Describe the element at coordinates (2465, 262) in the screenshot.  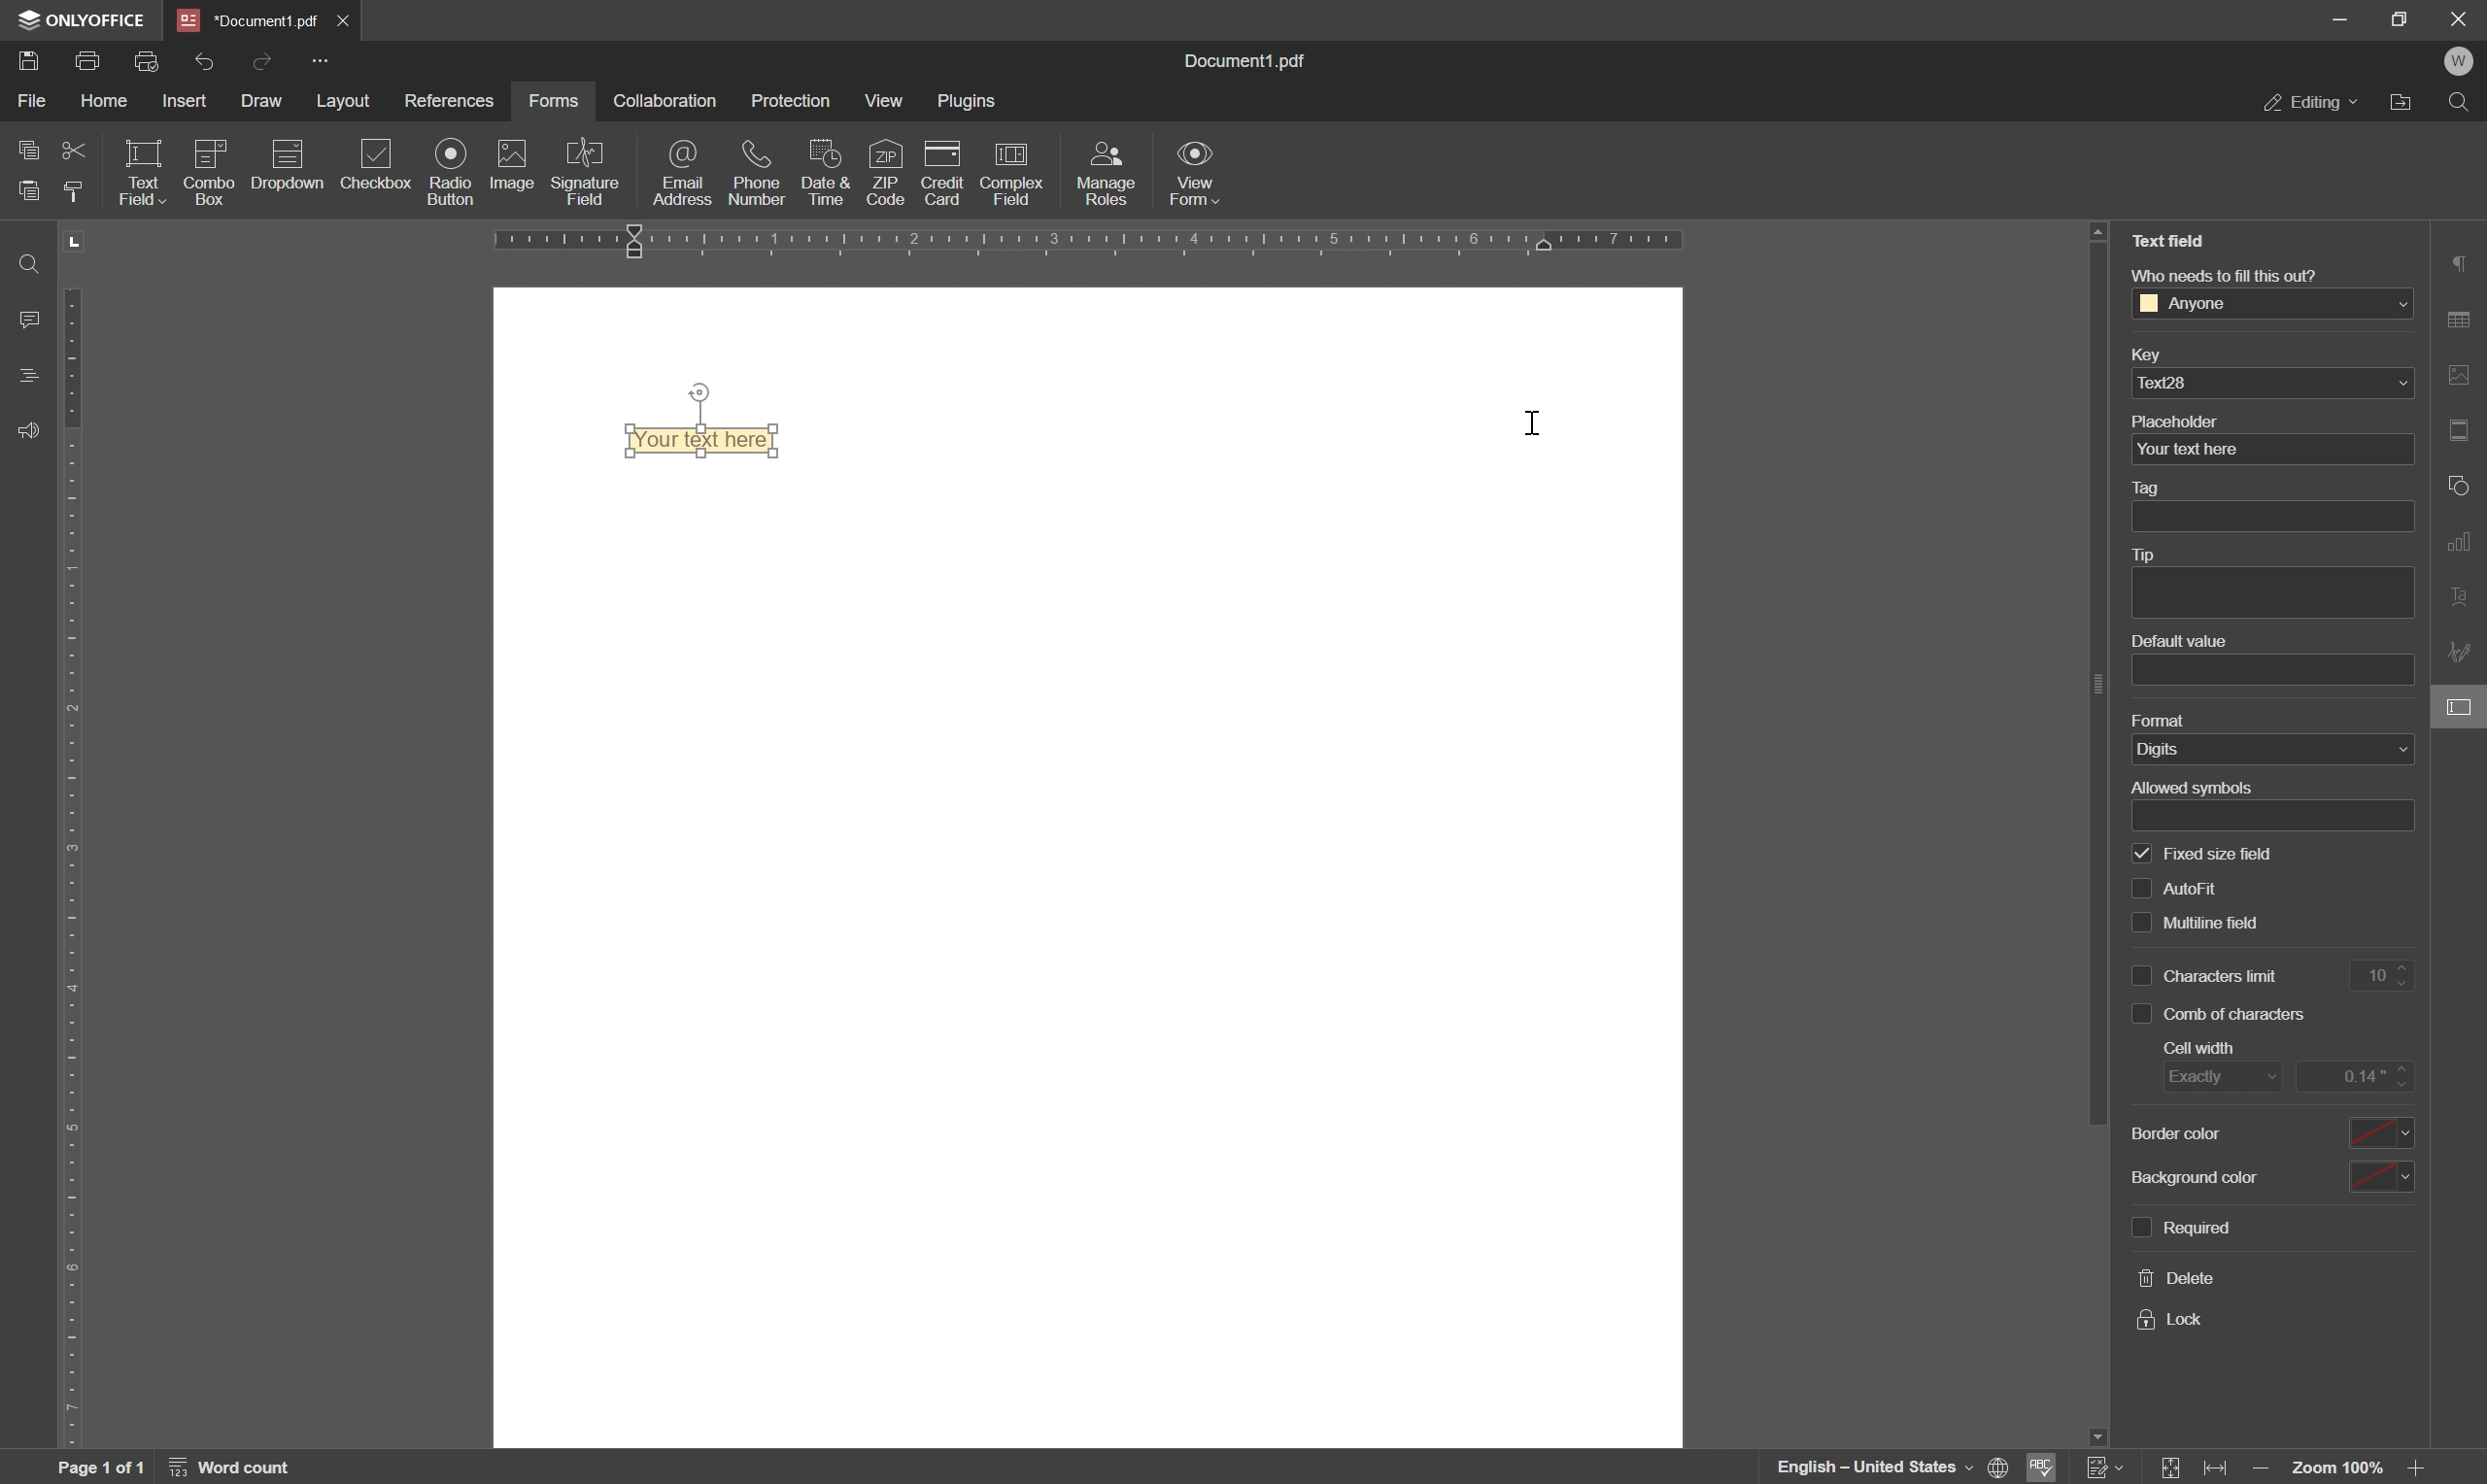
I see `paragraph settings` at that location.